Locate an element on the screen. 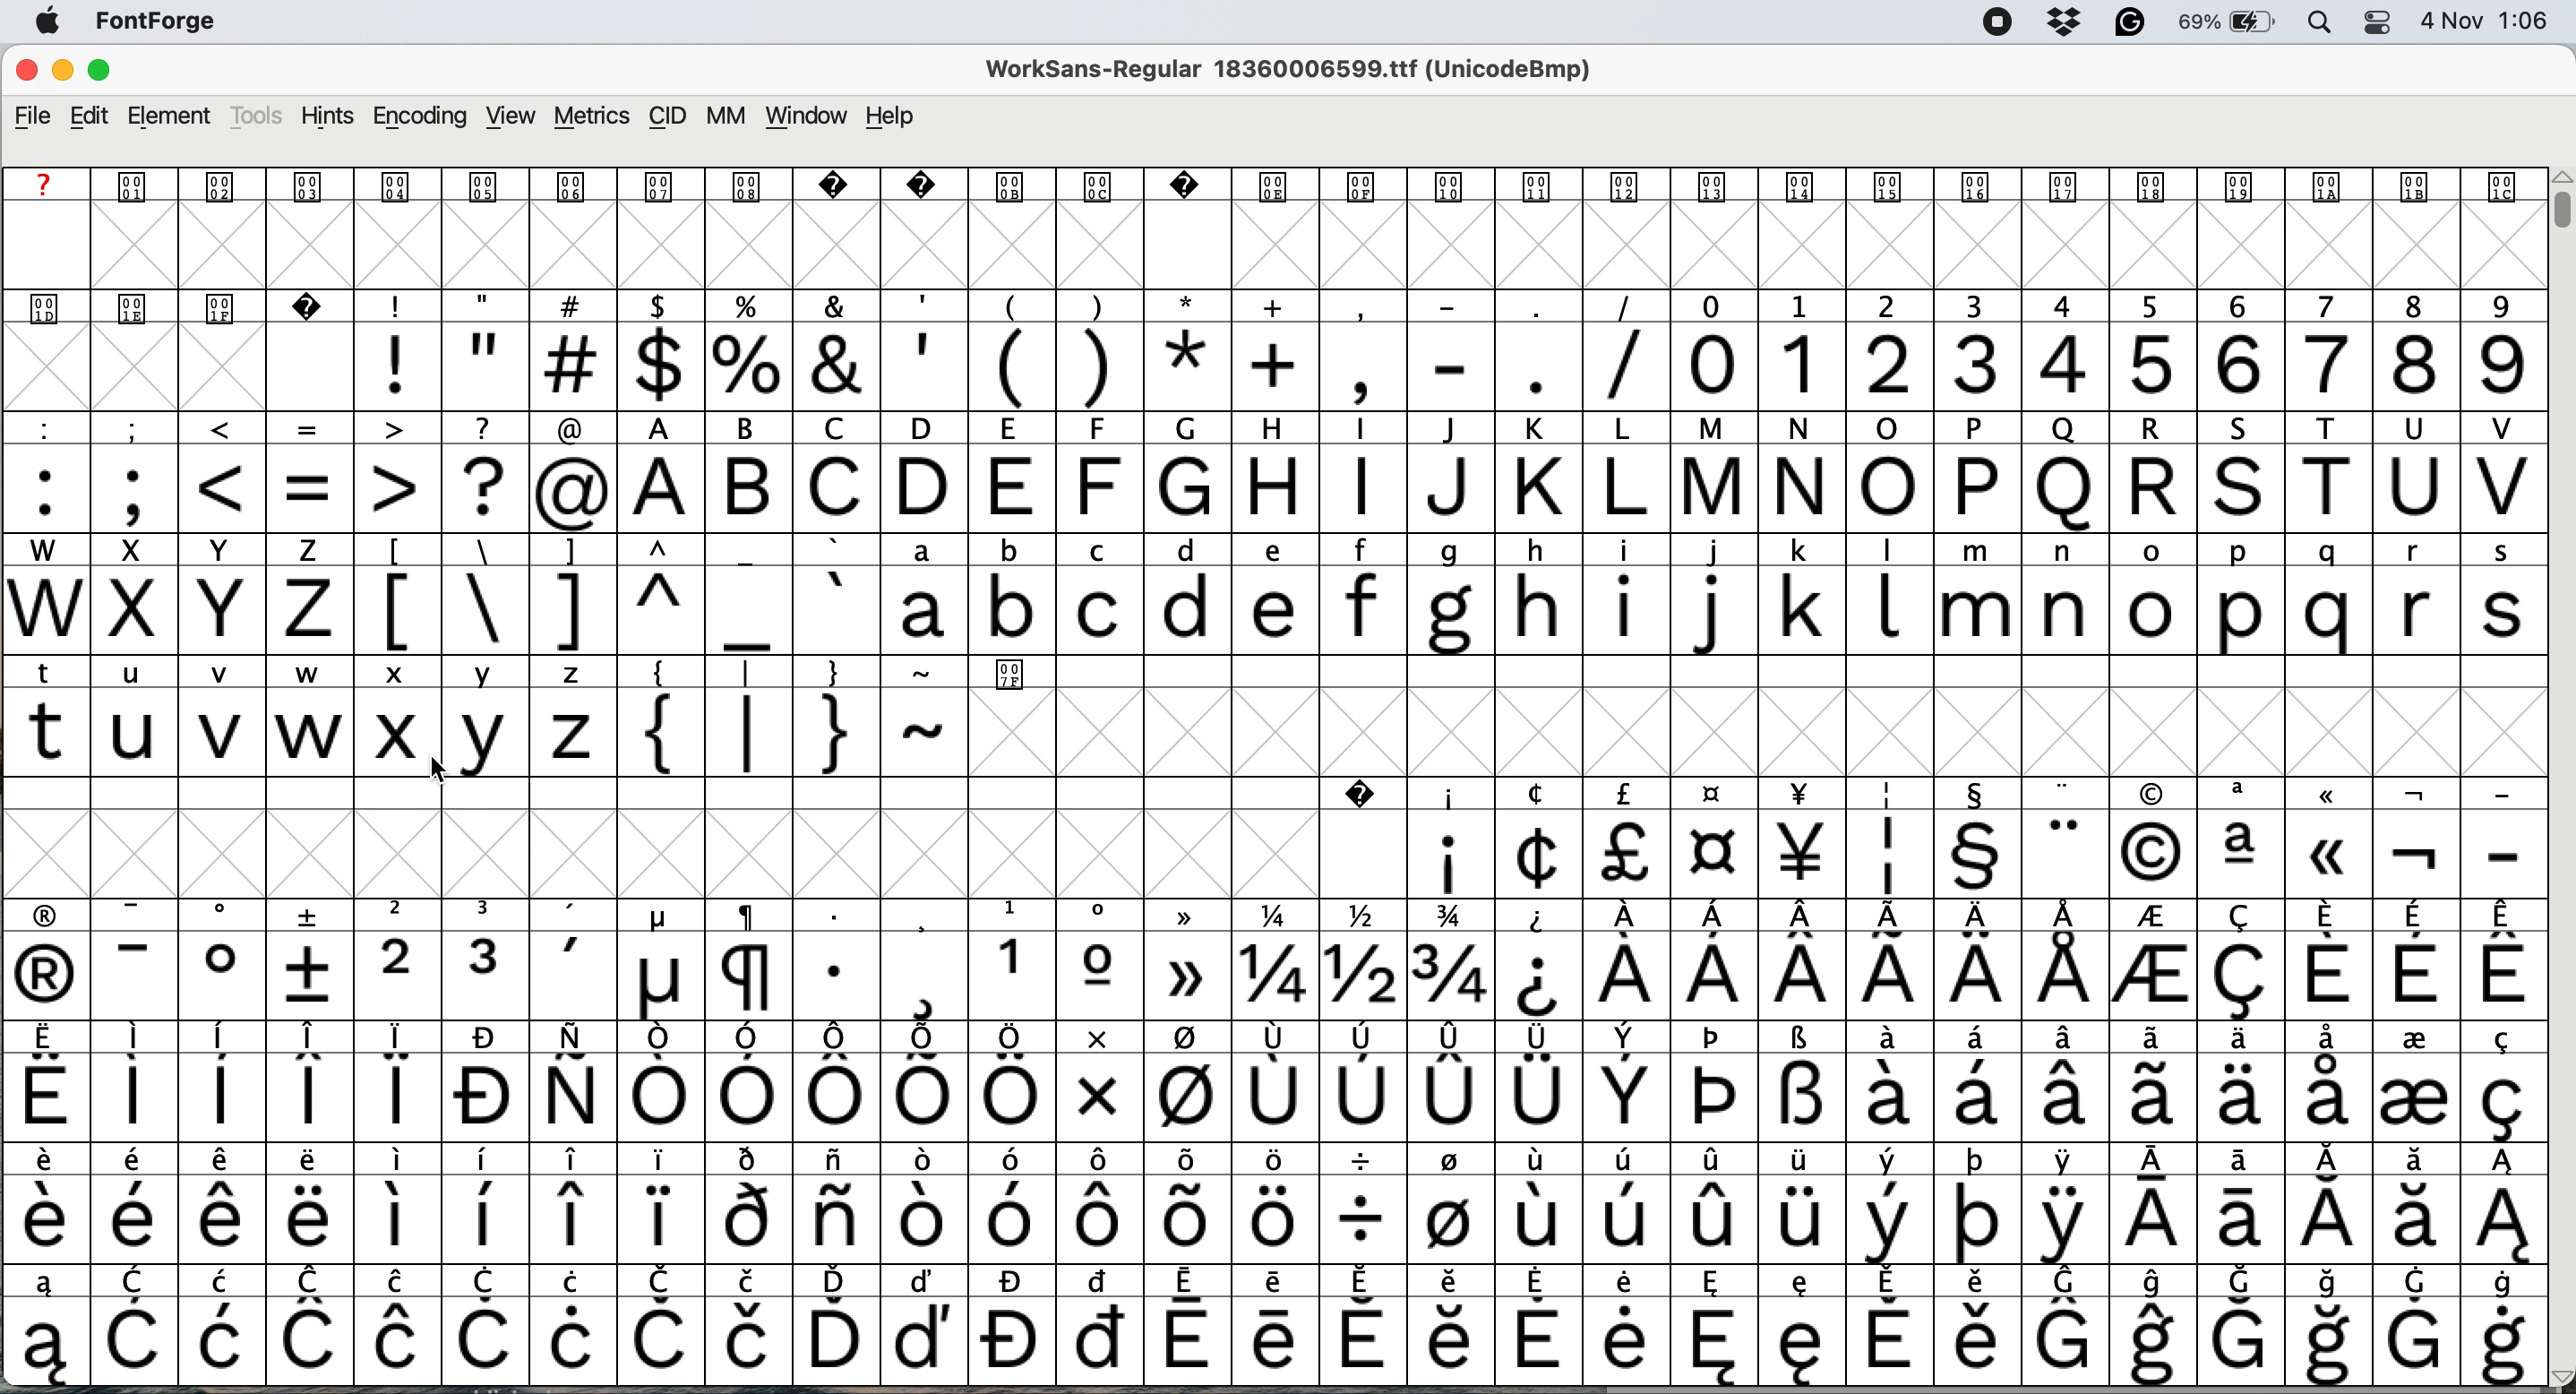 The height and width of the screenshot is (1394, 2576). text is located at coordinates (1277, 182).